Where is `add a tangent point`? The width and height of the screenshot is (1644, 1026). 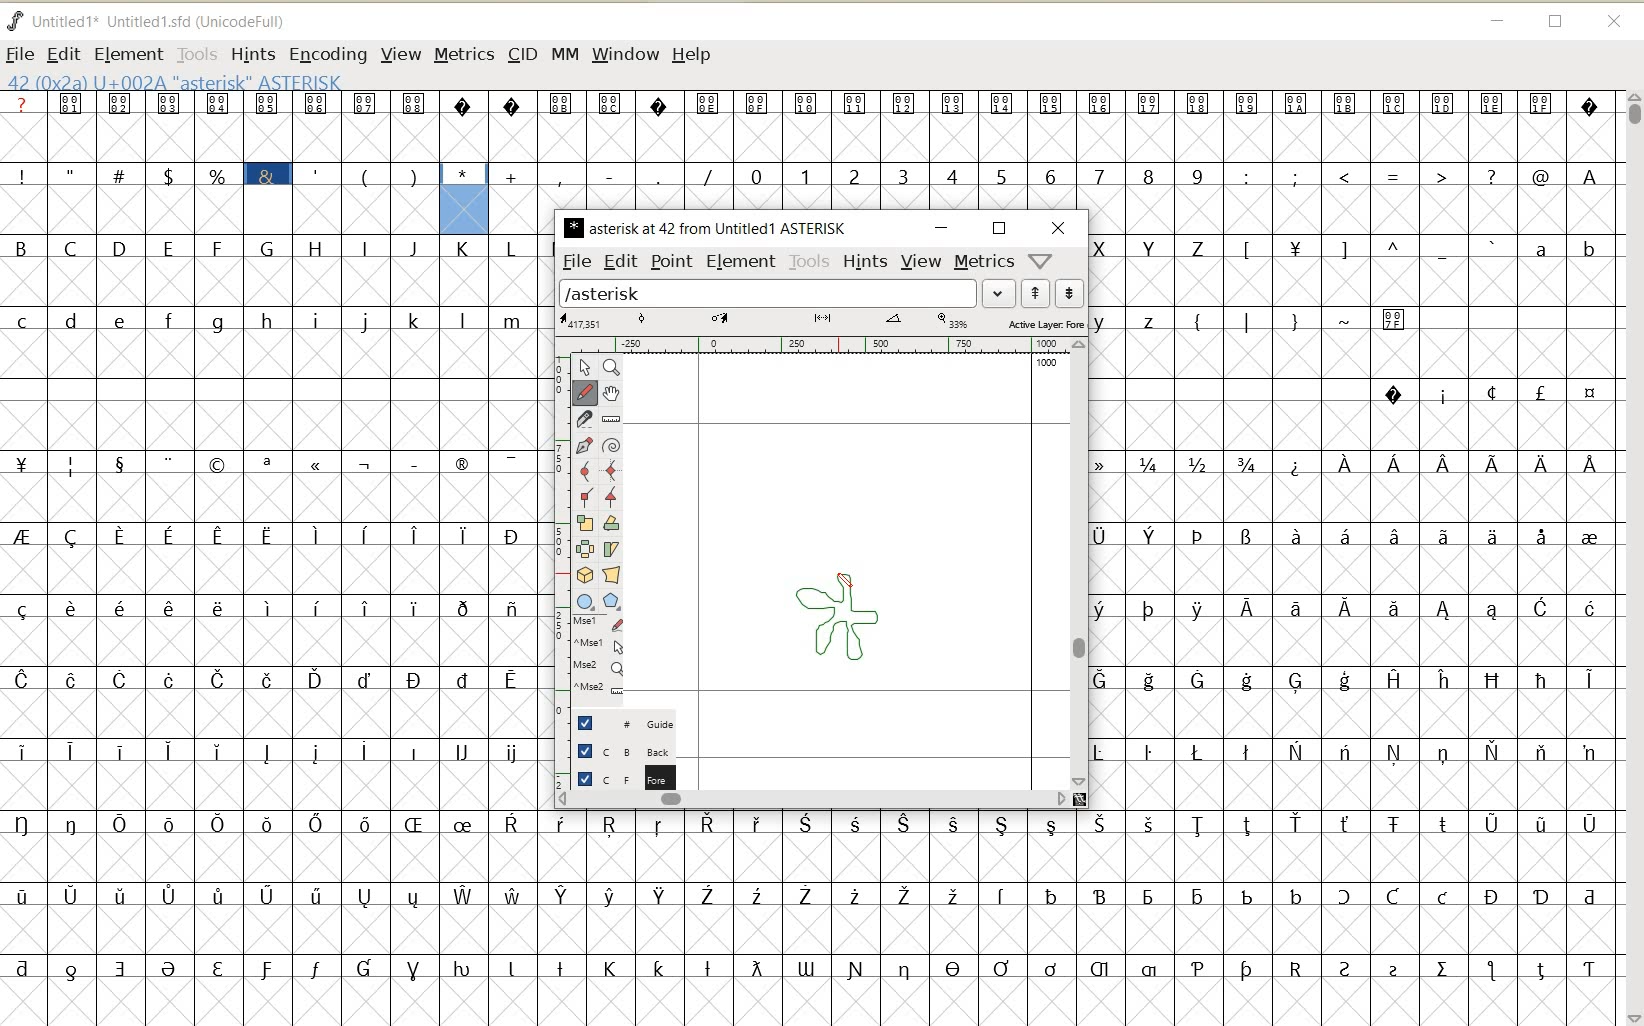
add a tangent point is located at coordinates (612, 495).